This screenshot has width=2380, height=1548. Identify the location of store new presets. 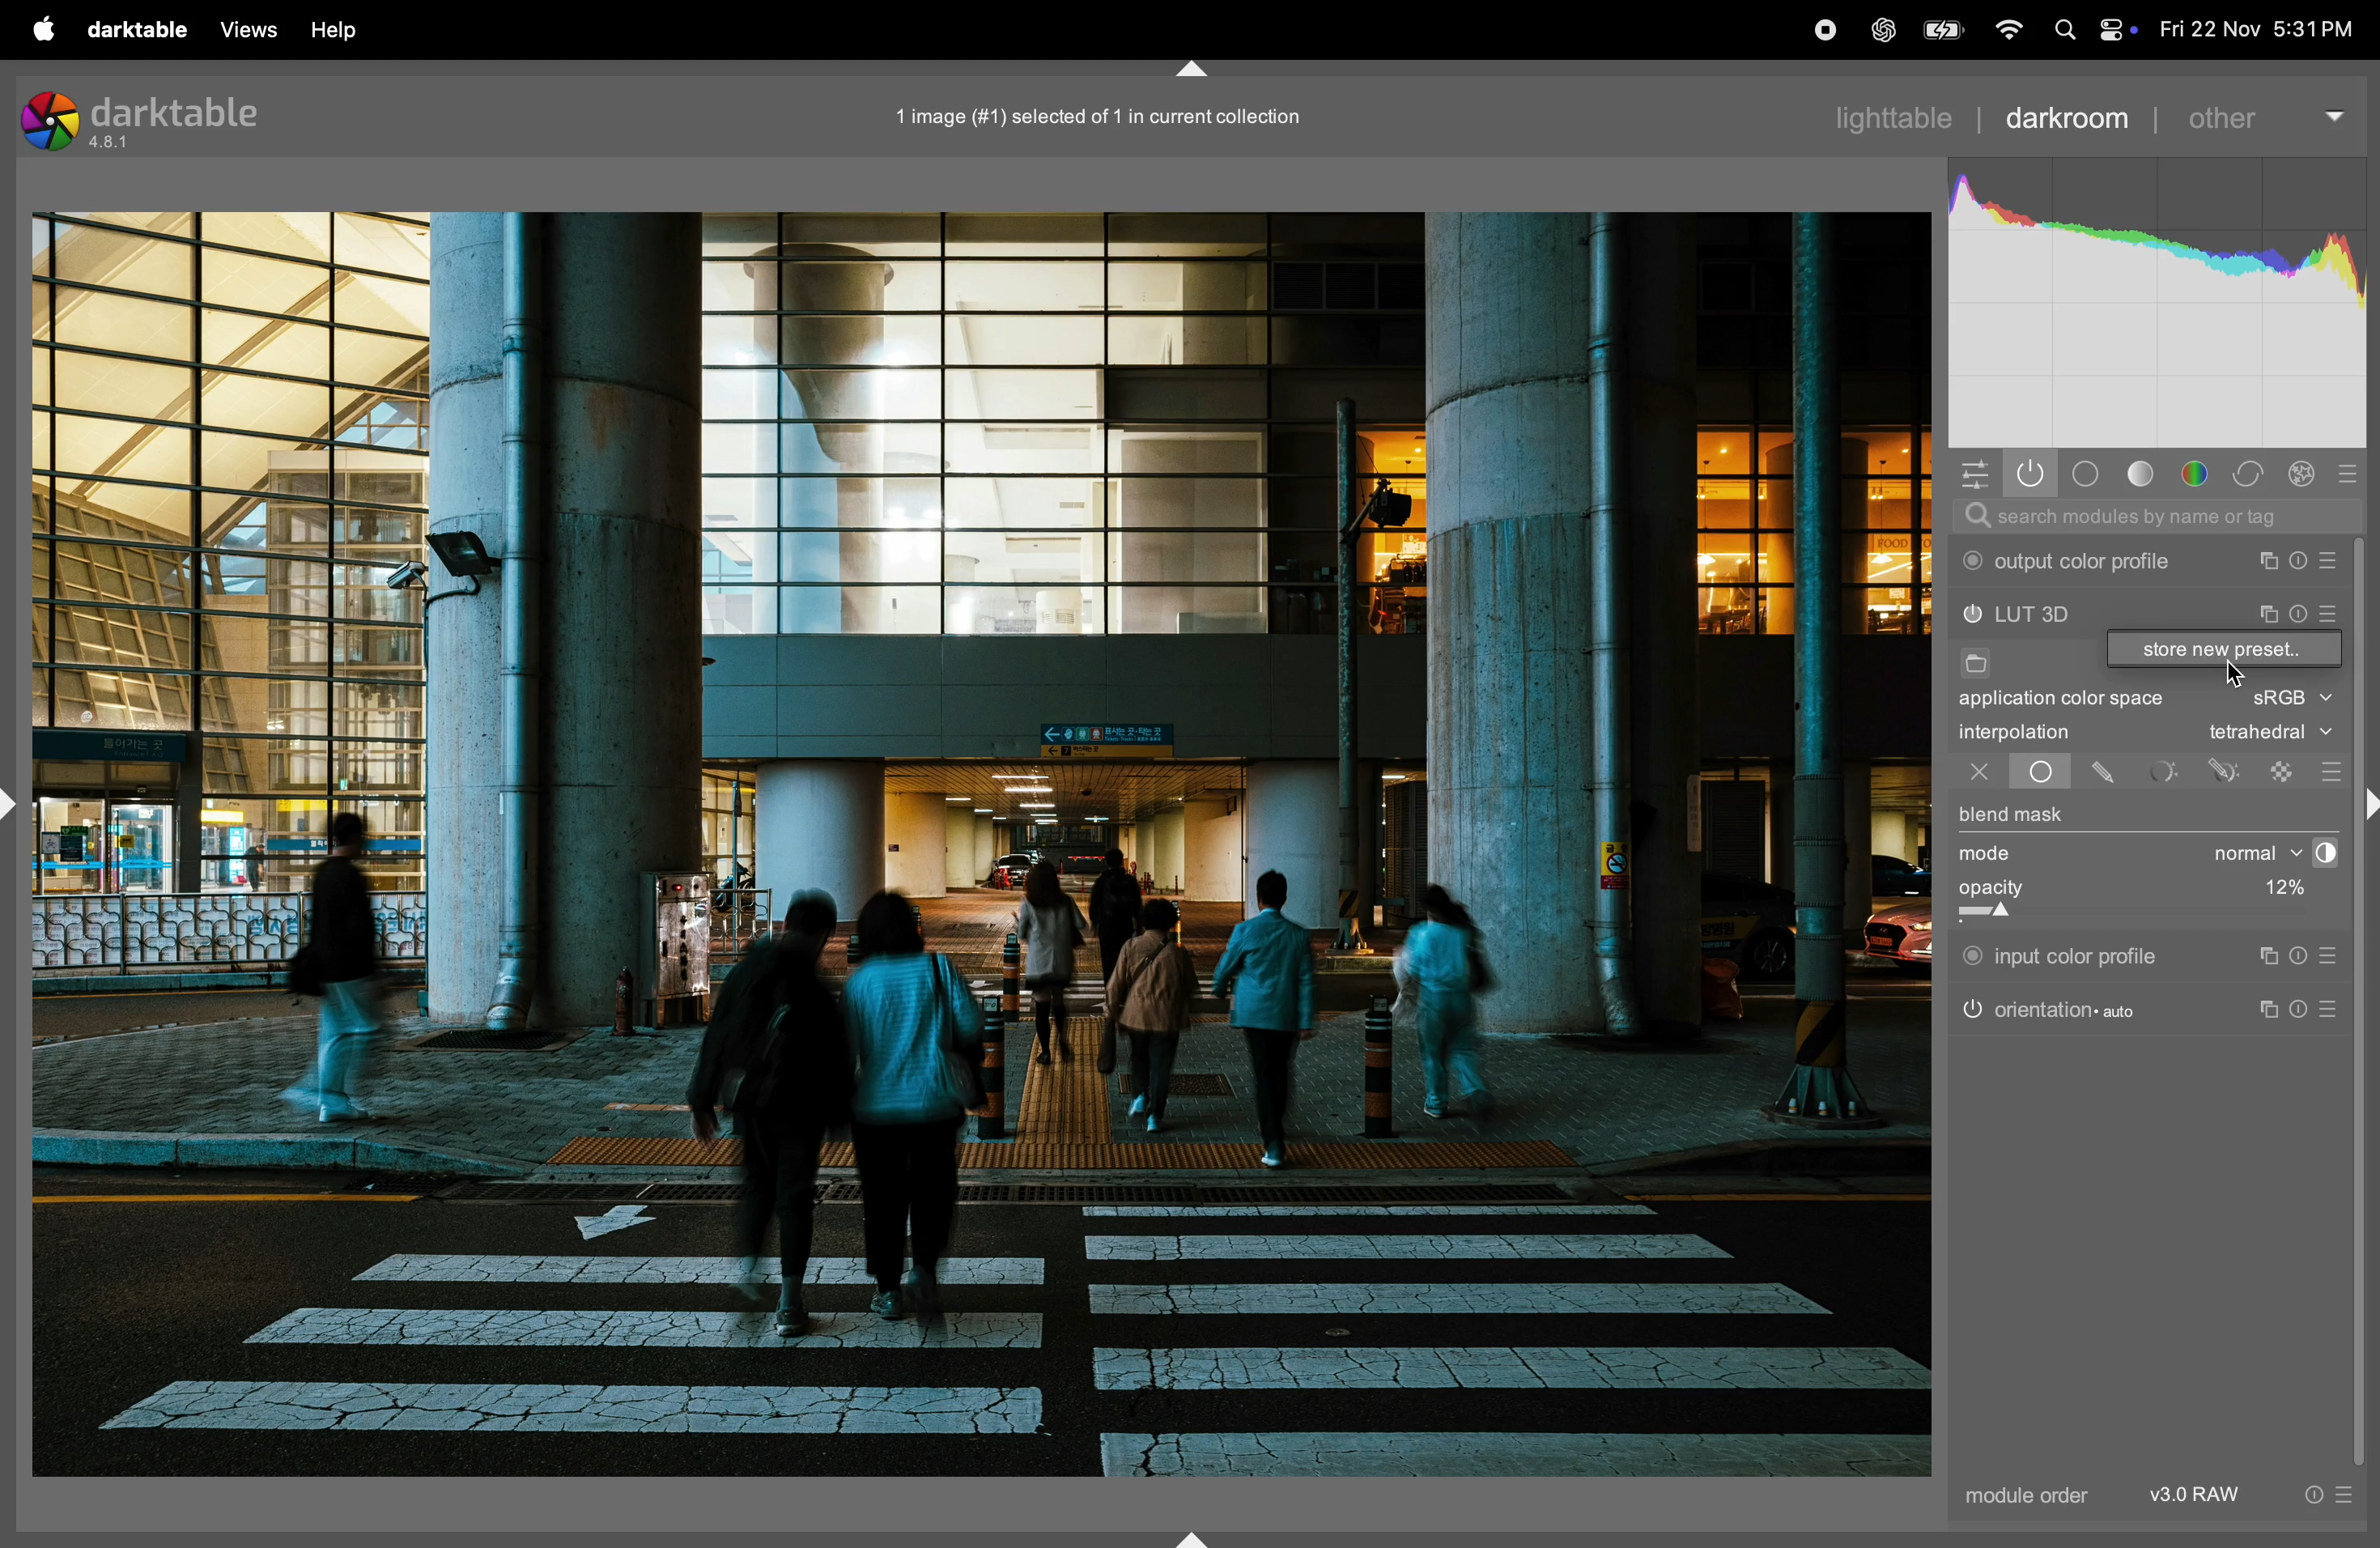
(2224, 650).